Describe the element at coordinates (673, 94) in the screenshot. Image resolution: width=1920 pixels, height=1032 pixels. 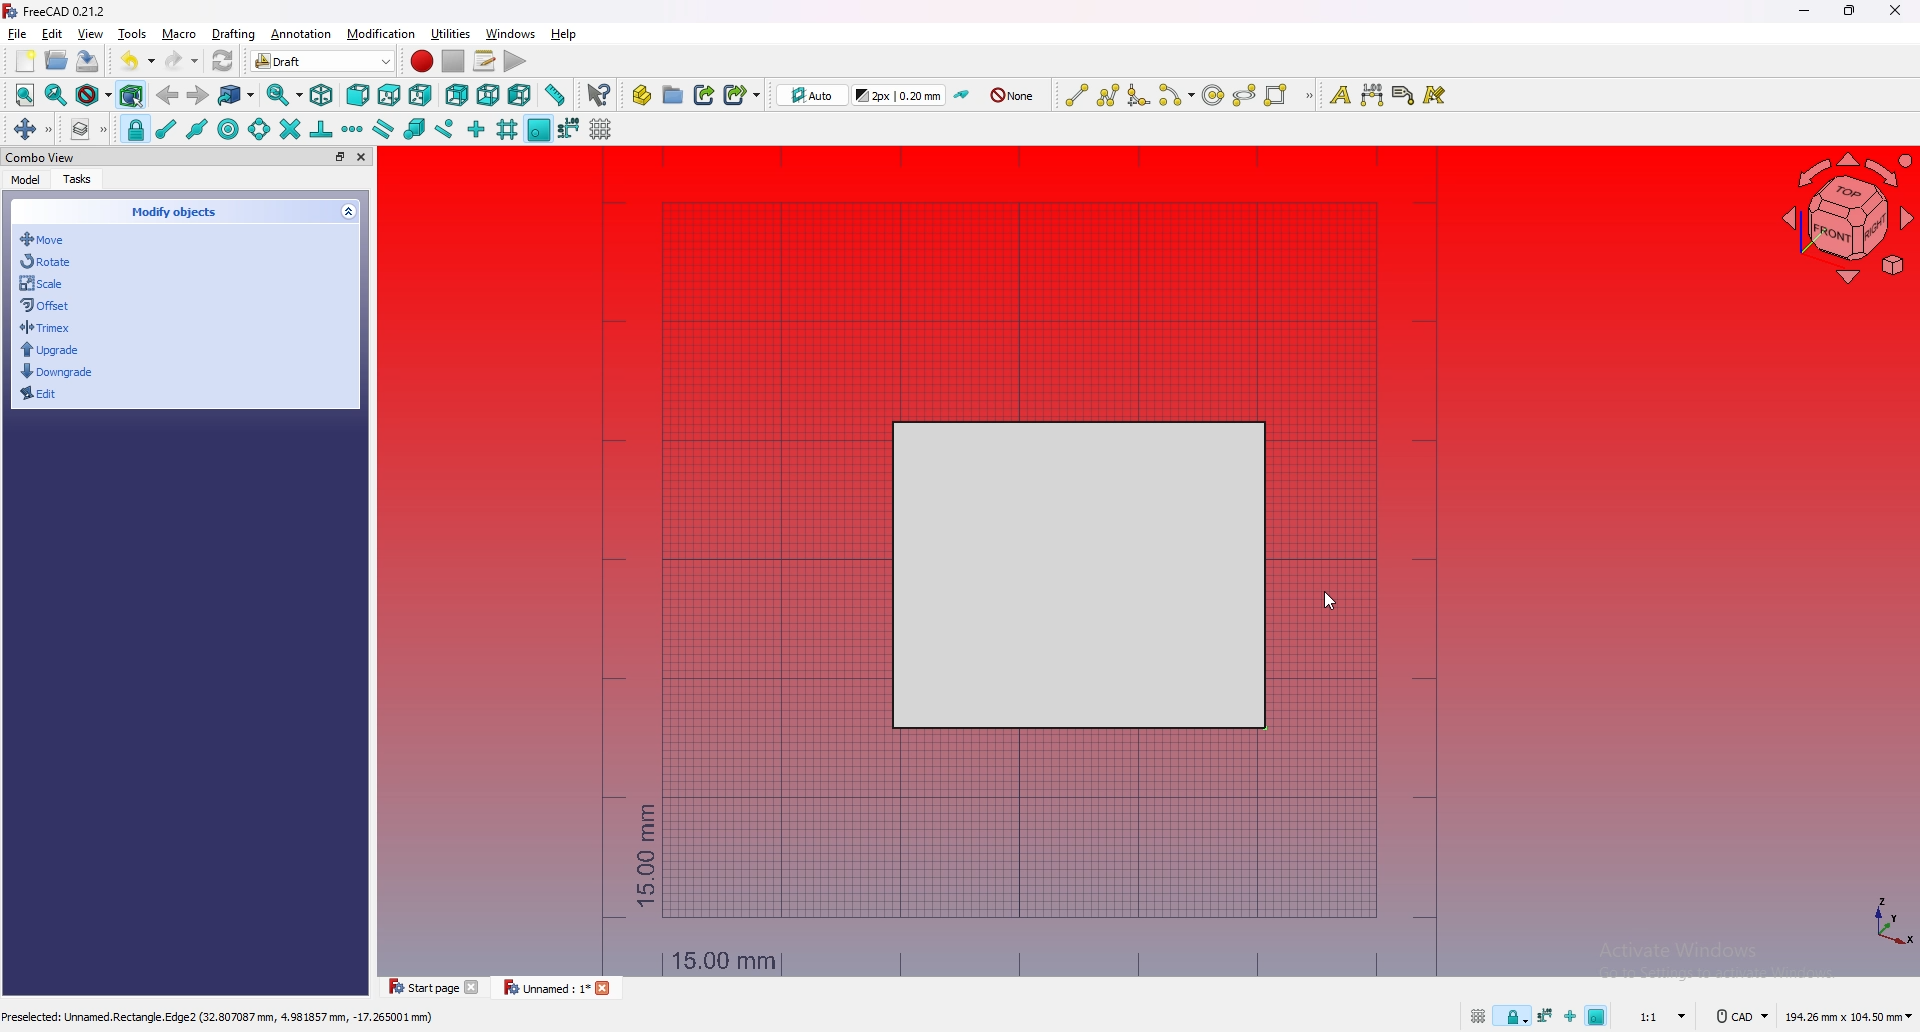
I see `create group` at that location.